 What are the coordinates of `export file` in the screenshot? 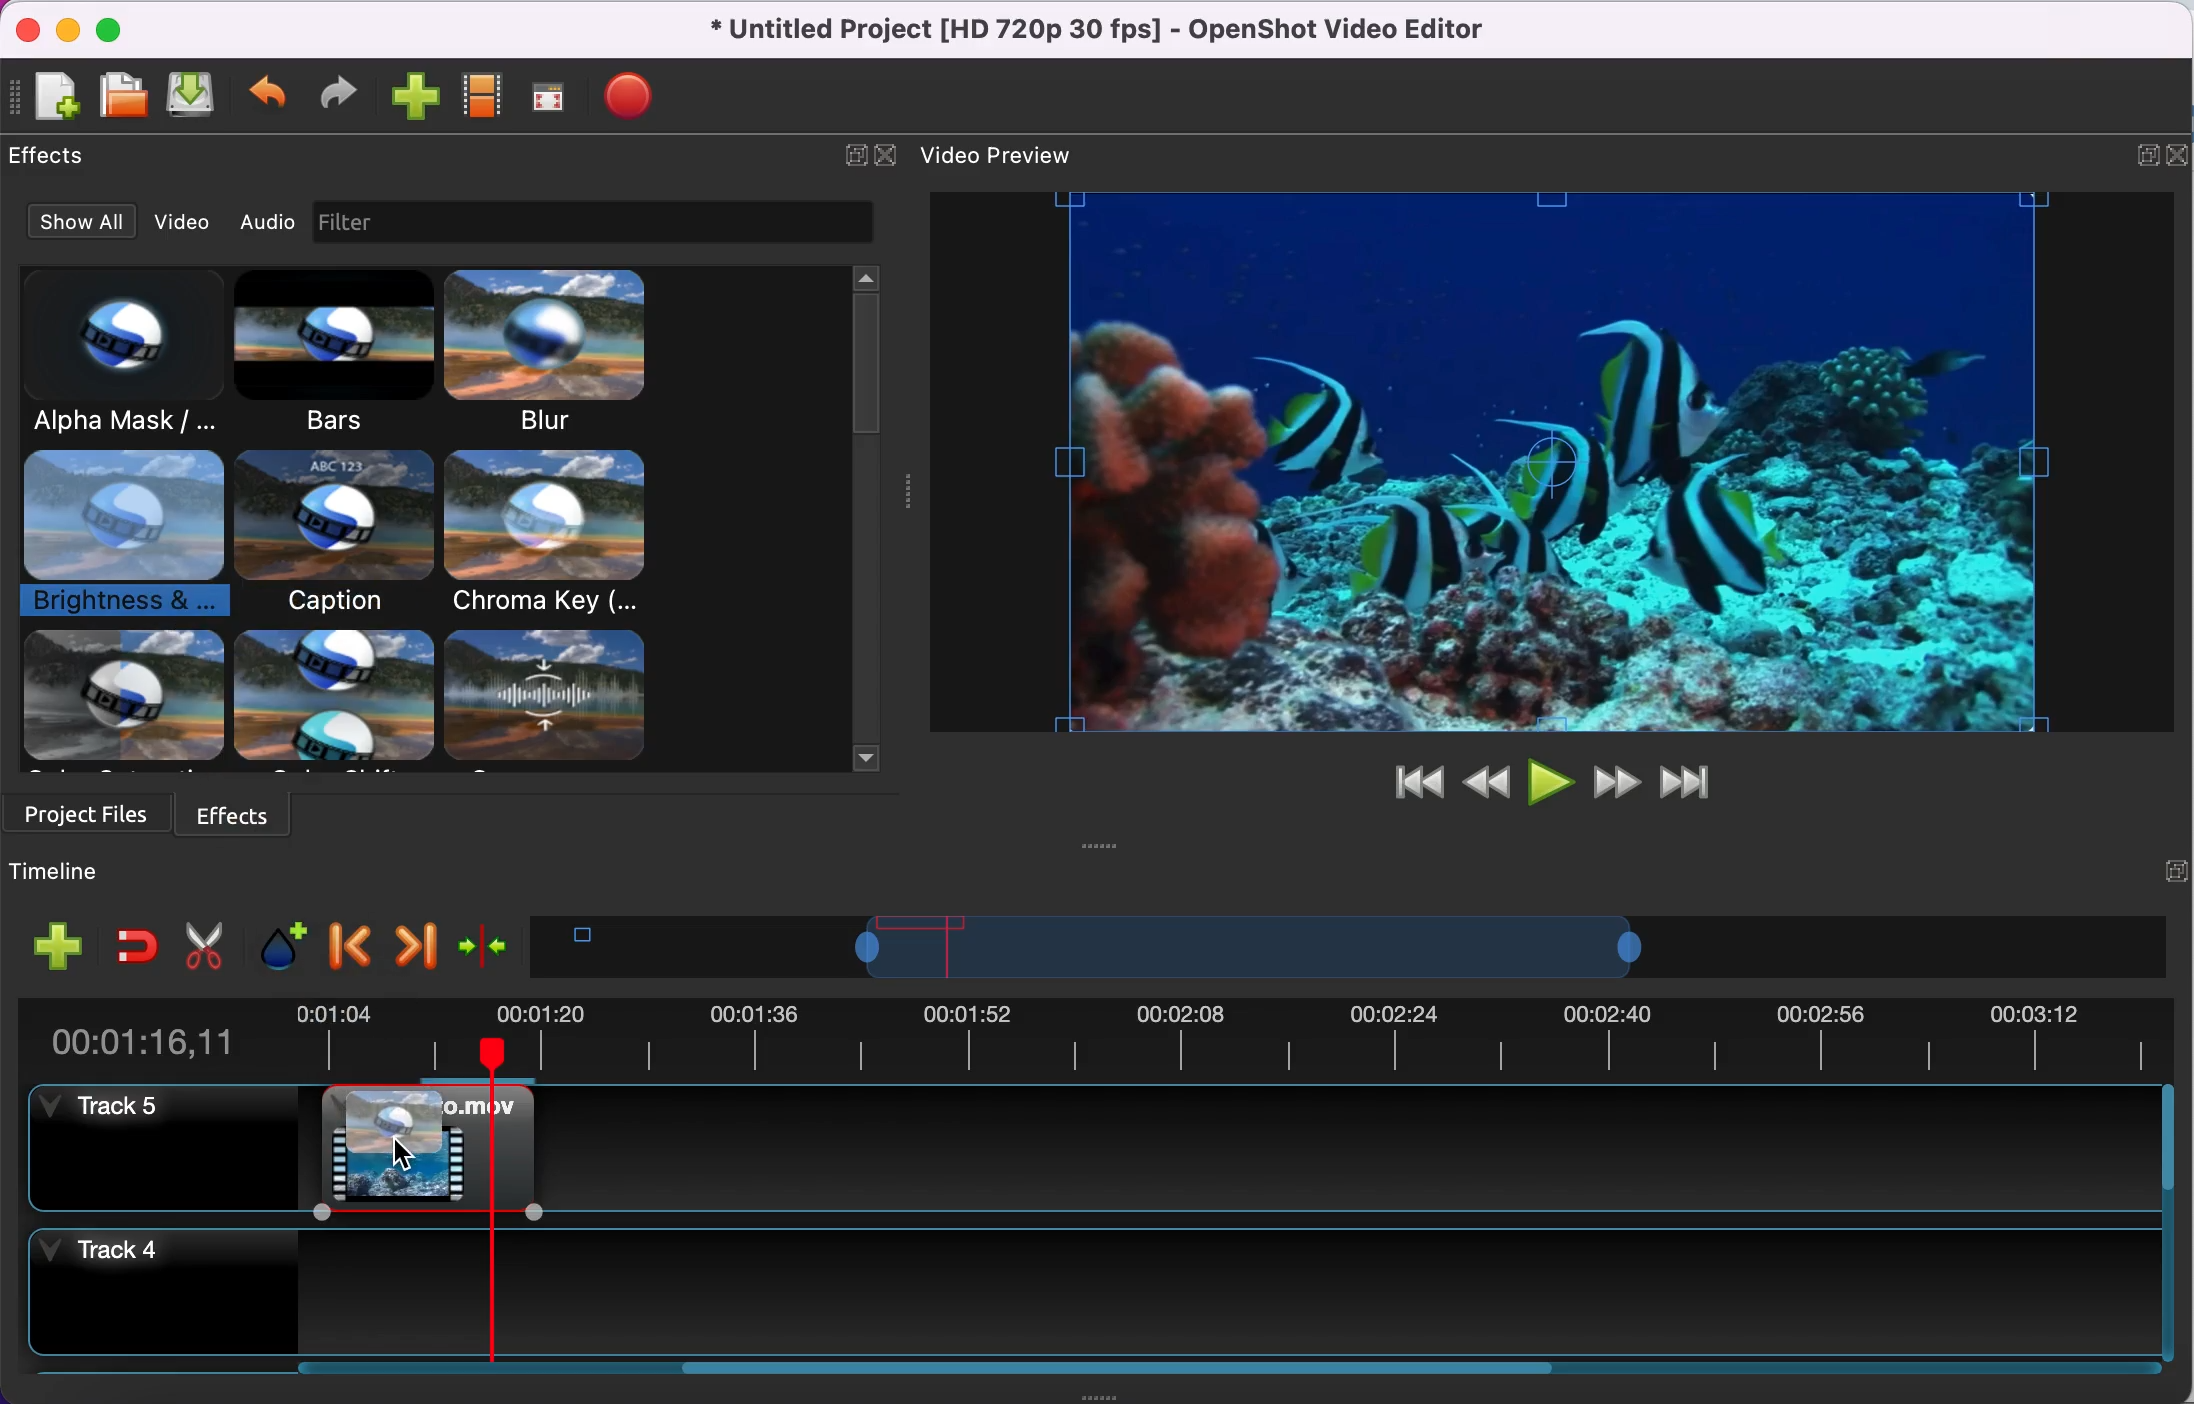 It's located at (634, 100).